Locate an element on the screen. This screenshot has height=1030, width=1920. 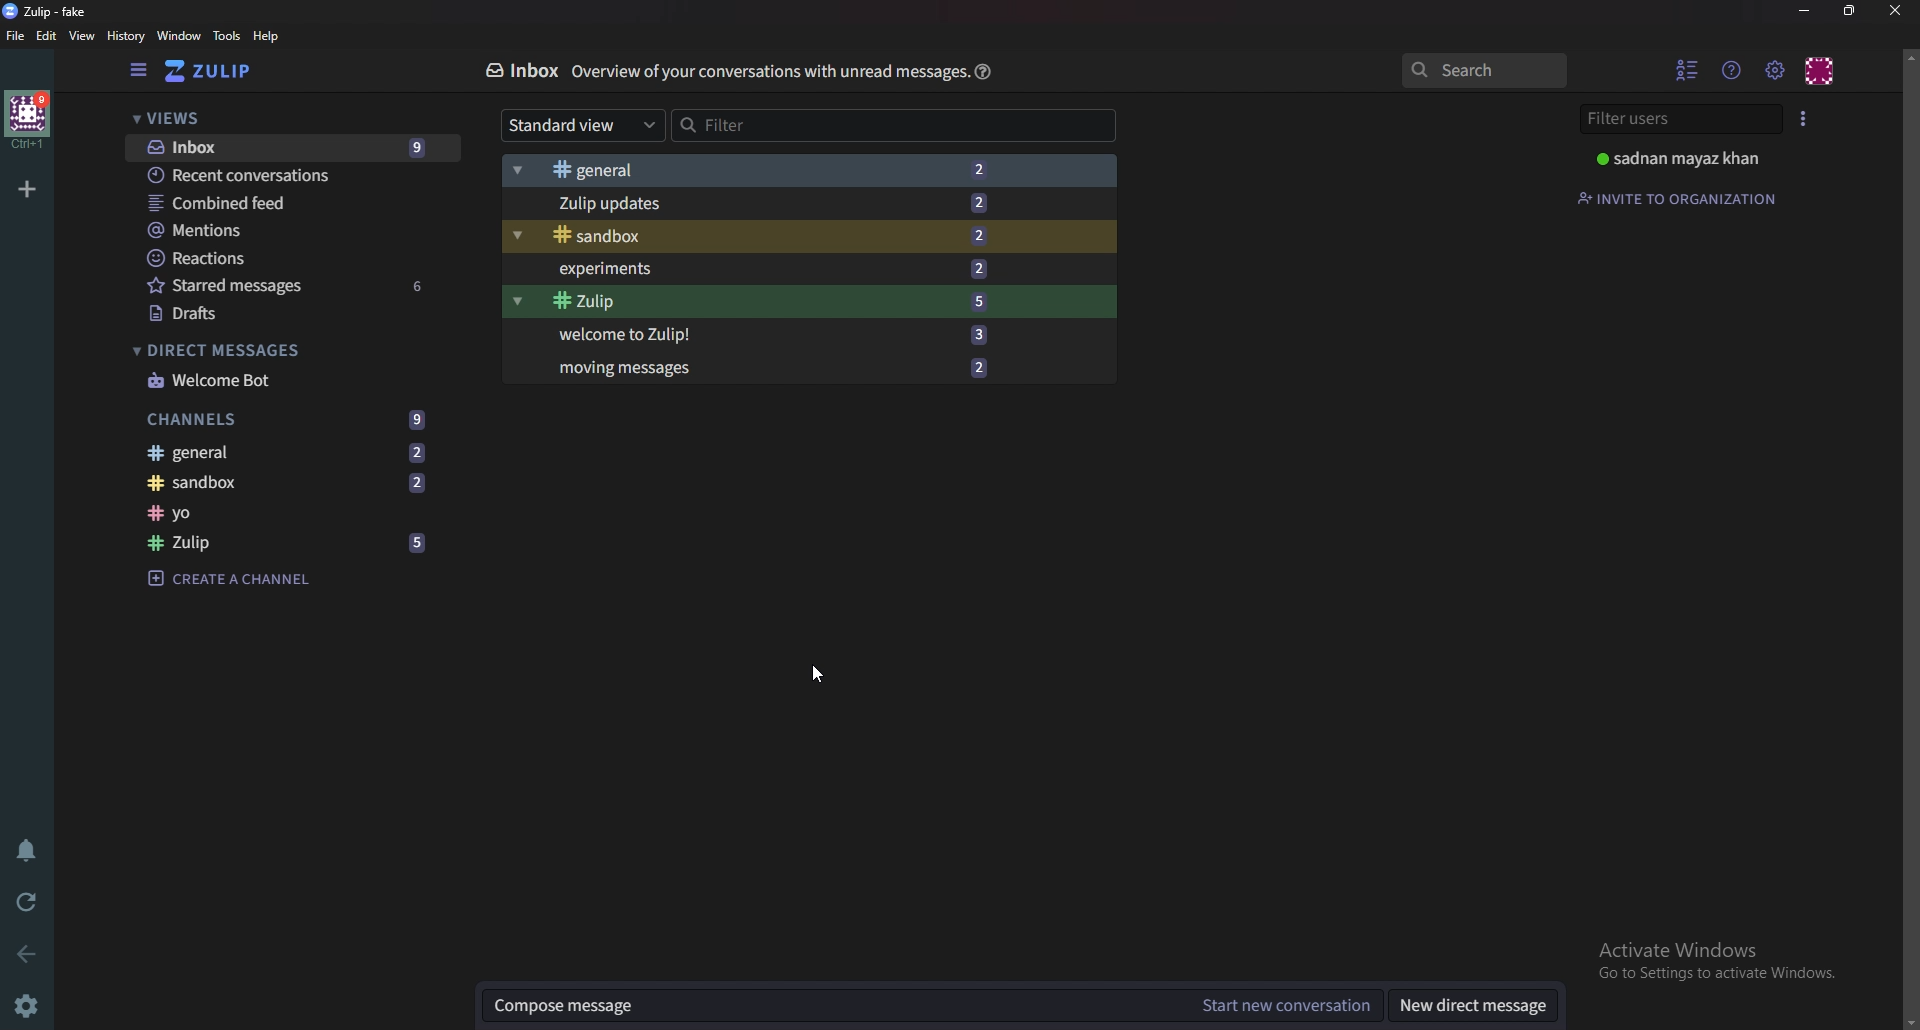
Inbox is located at coordinates (289, 148).